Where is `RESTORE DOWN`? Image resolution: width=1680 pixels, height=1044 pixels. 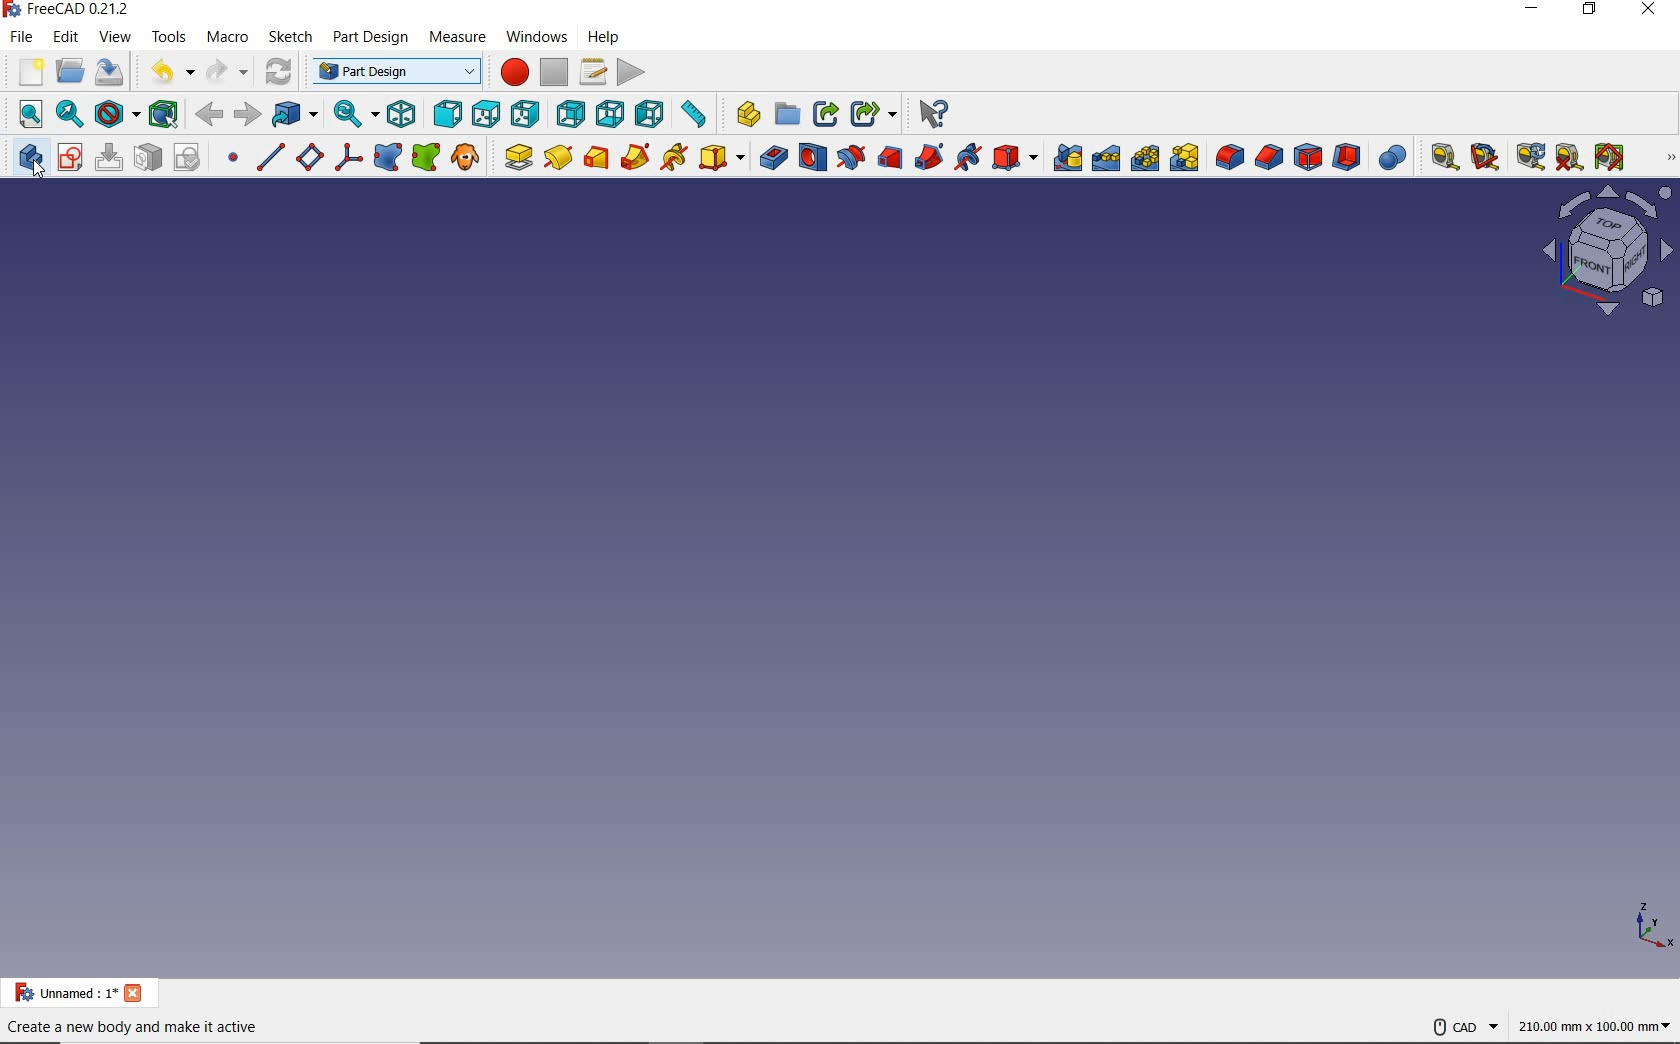 RESTORE DOWN is located at coordinates (1590, 13).